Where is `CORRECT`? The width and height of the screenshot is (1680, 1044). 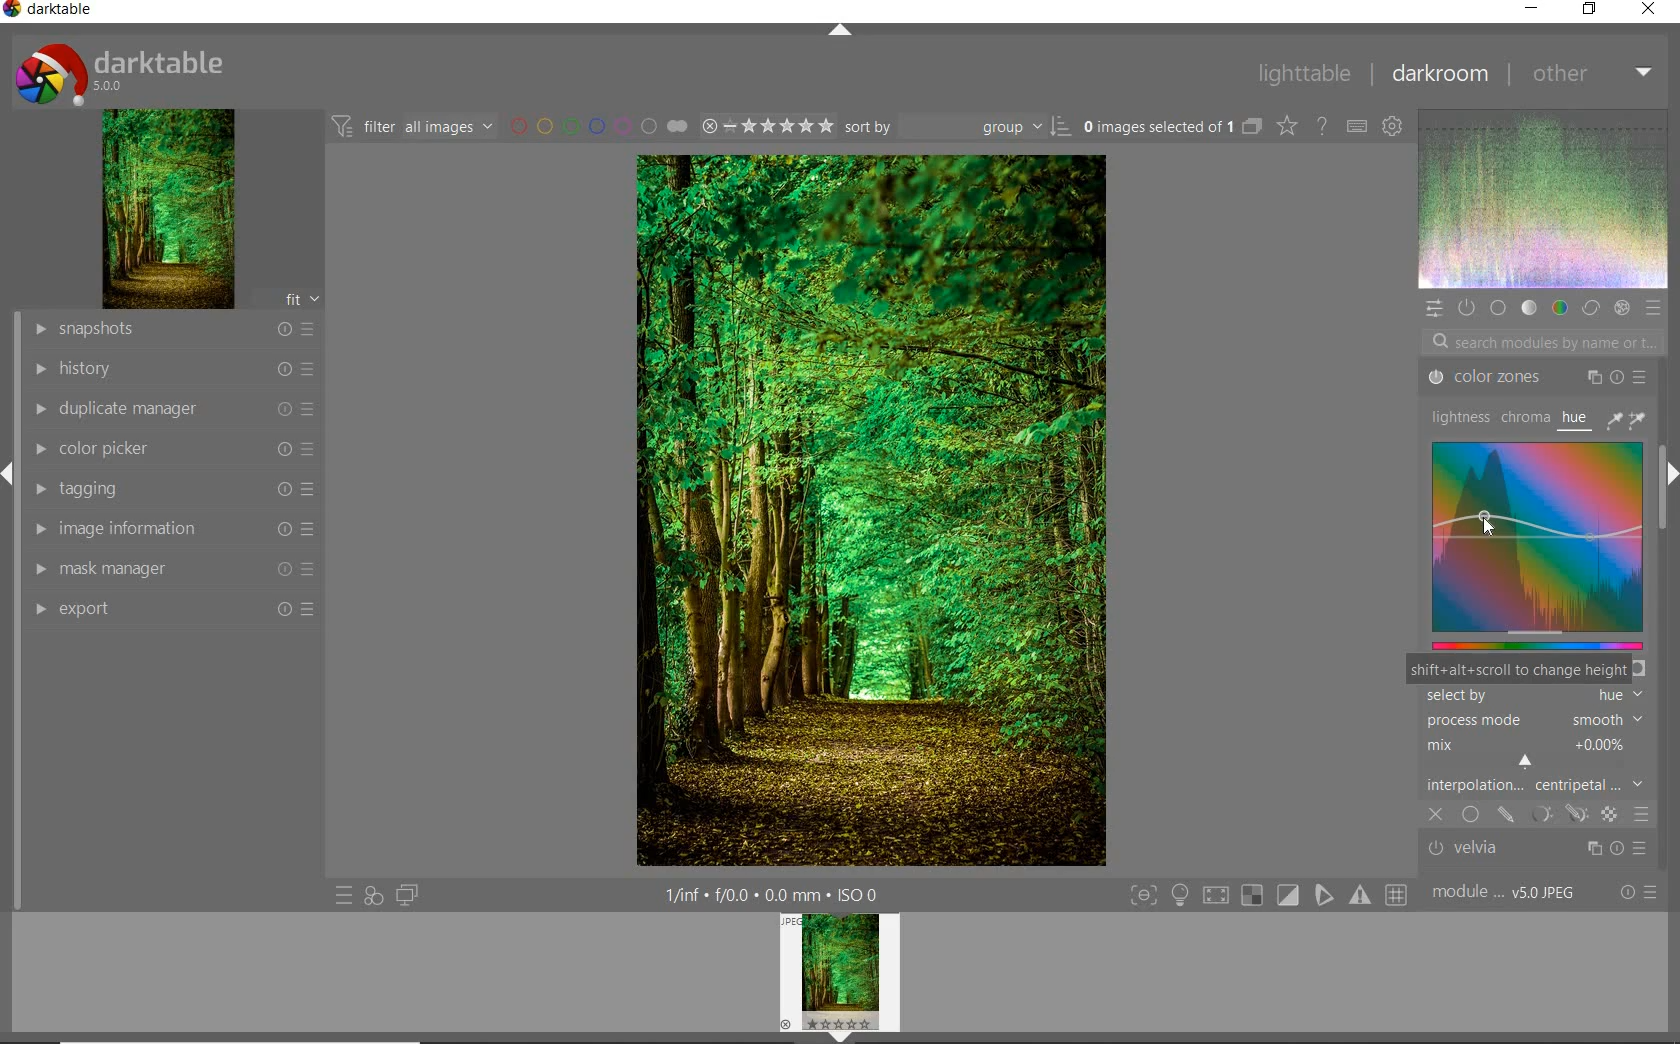 CORRECT is located at coordinates (1591, 309).